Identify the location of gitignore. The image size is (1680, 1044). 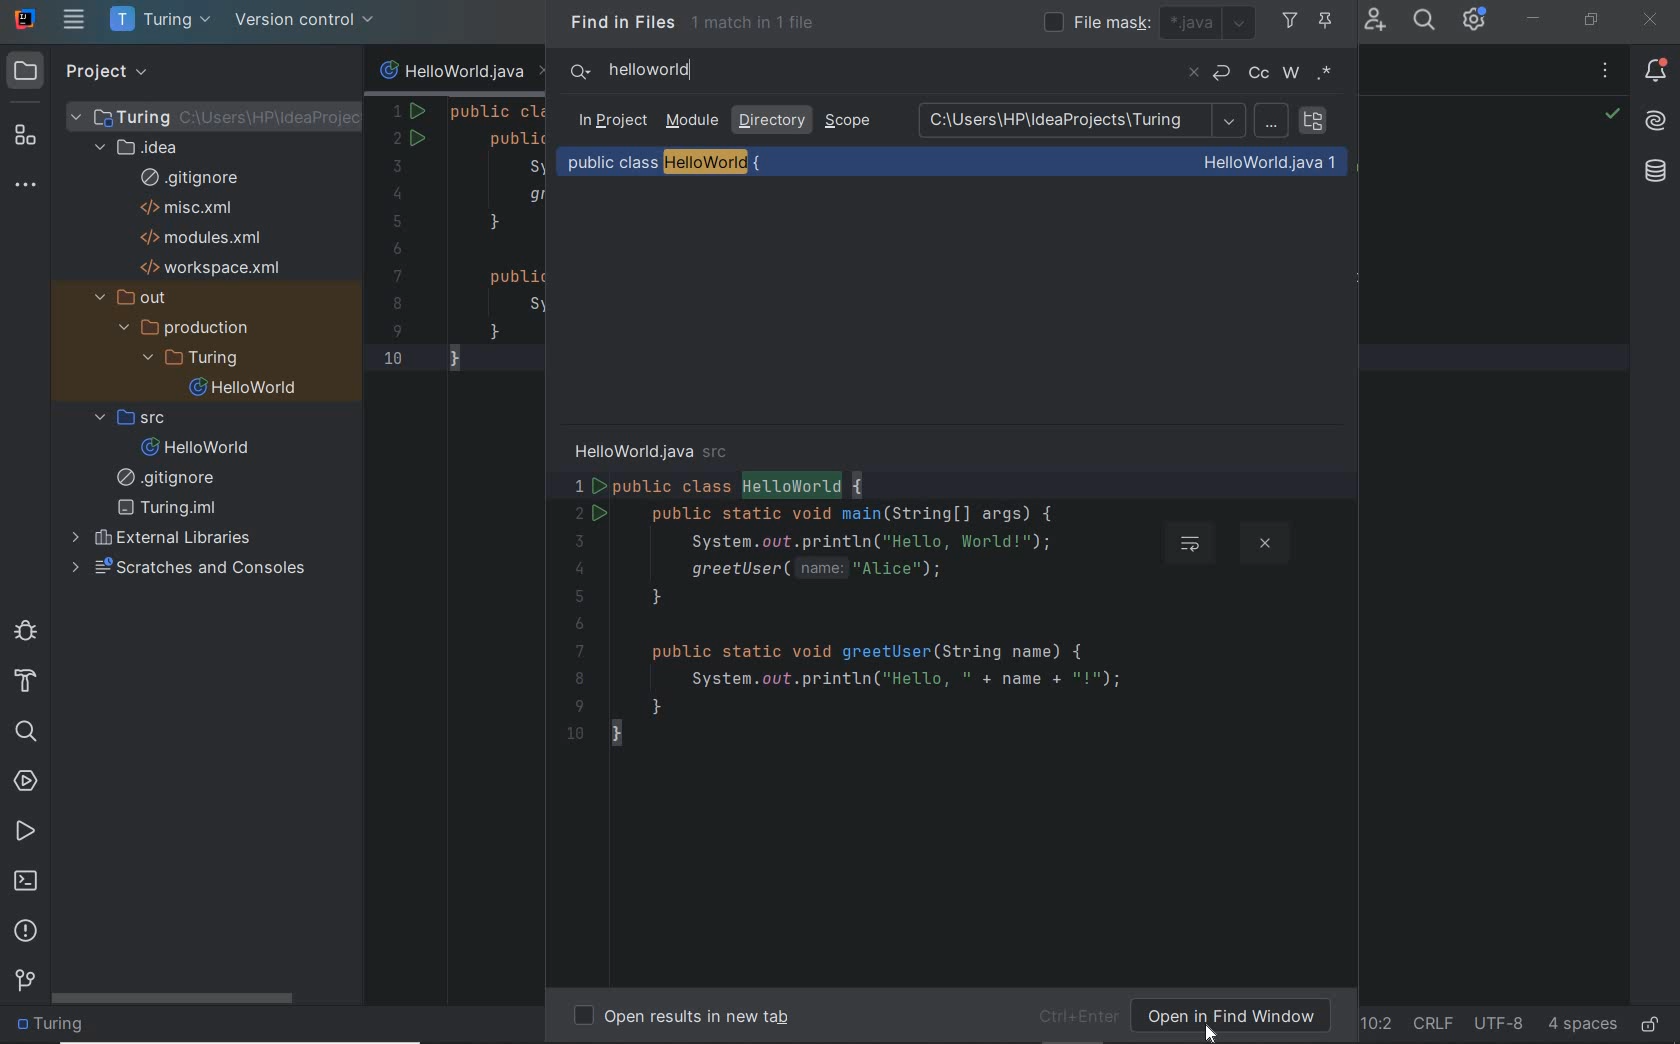
(170, 481).